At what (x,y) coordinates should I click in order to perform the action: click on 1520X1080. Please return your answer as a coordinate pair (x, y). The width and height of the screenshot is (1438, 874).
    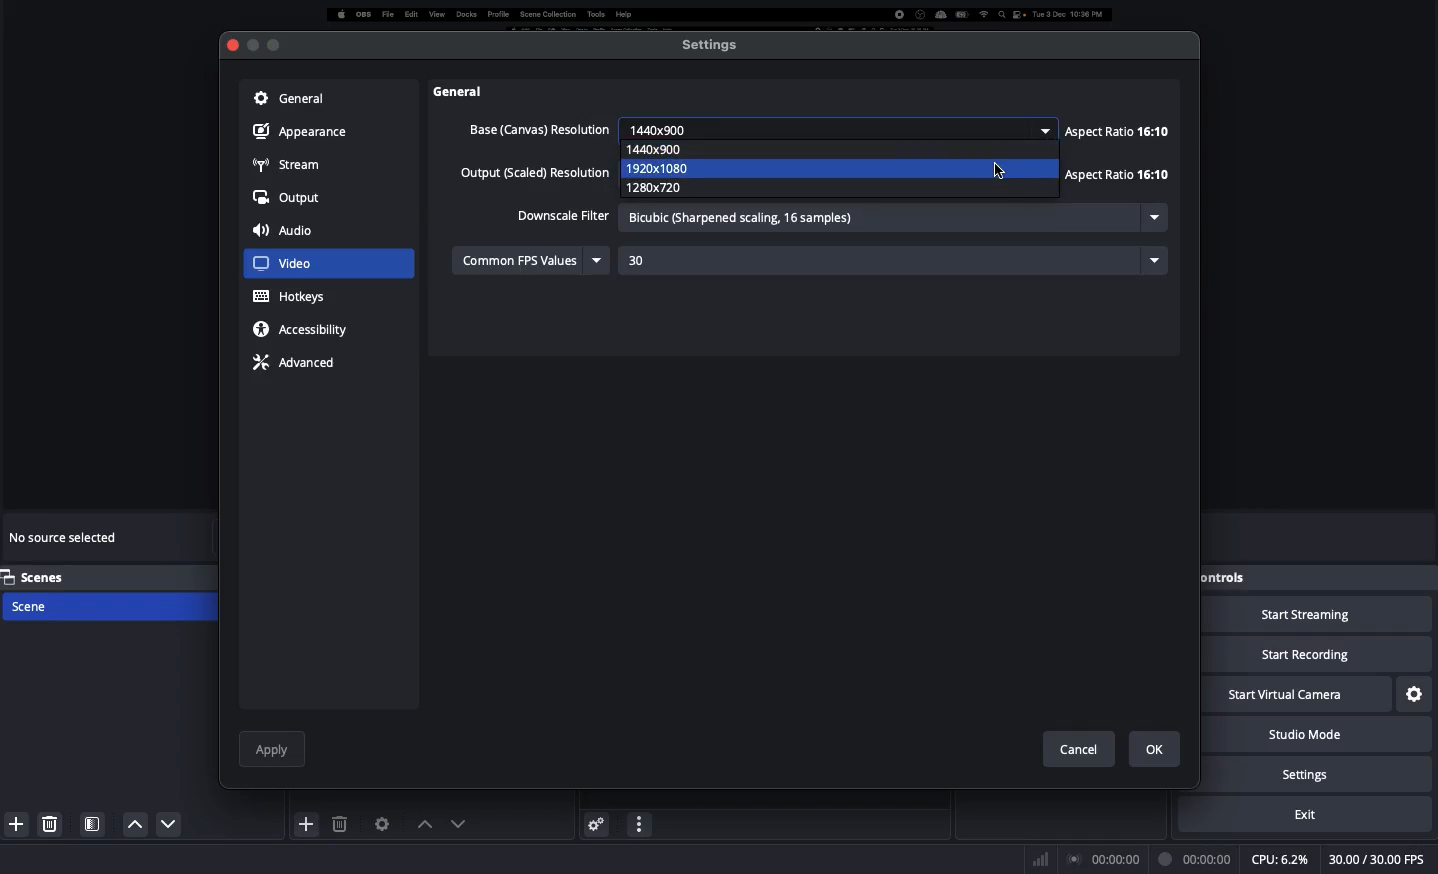
    Looking at the image, I should click on (674, 167).